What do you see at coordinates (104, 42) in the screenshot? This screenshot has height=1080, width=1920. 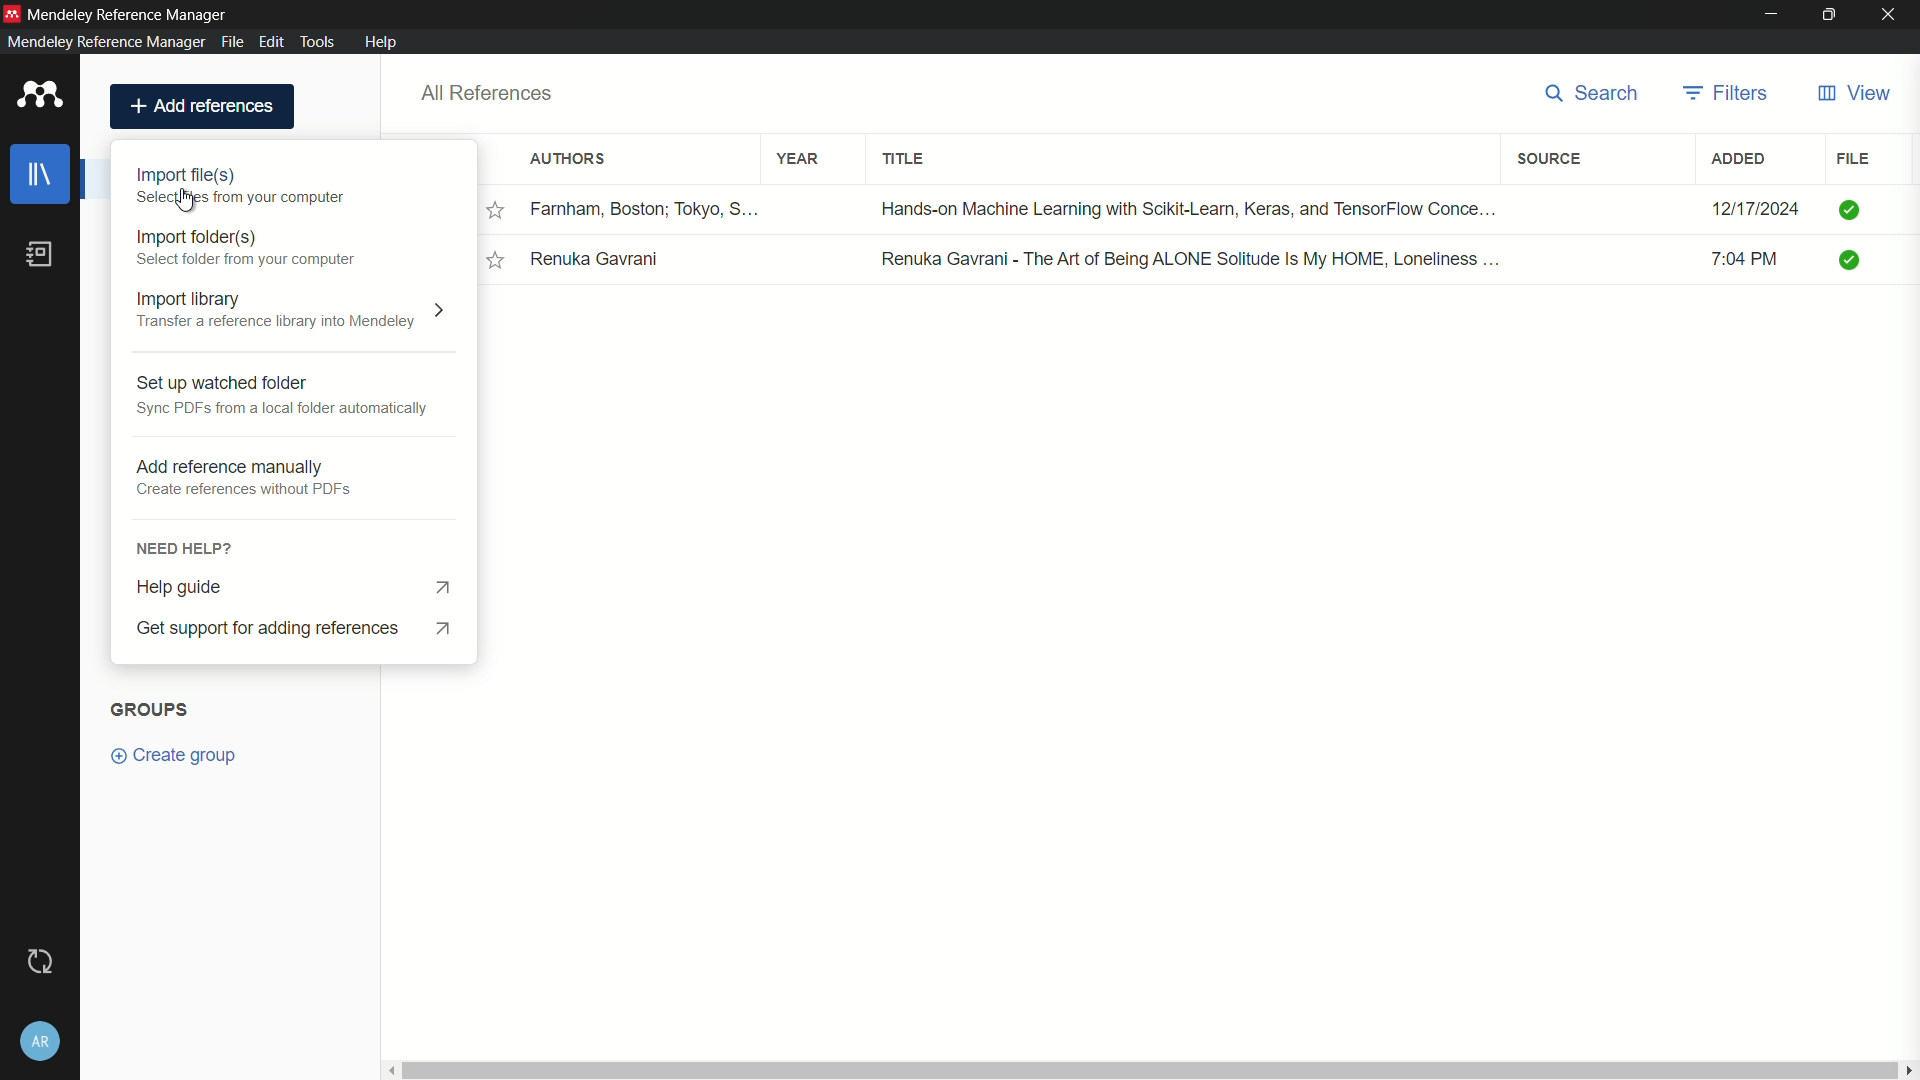 I see `mendeley reference manager` at bounding box center [104, 42].